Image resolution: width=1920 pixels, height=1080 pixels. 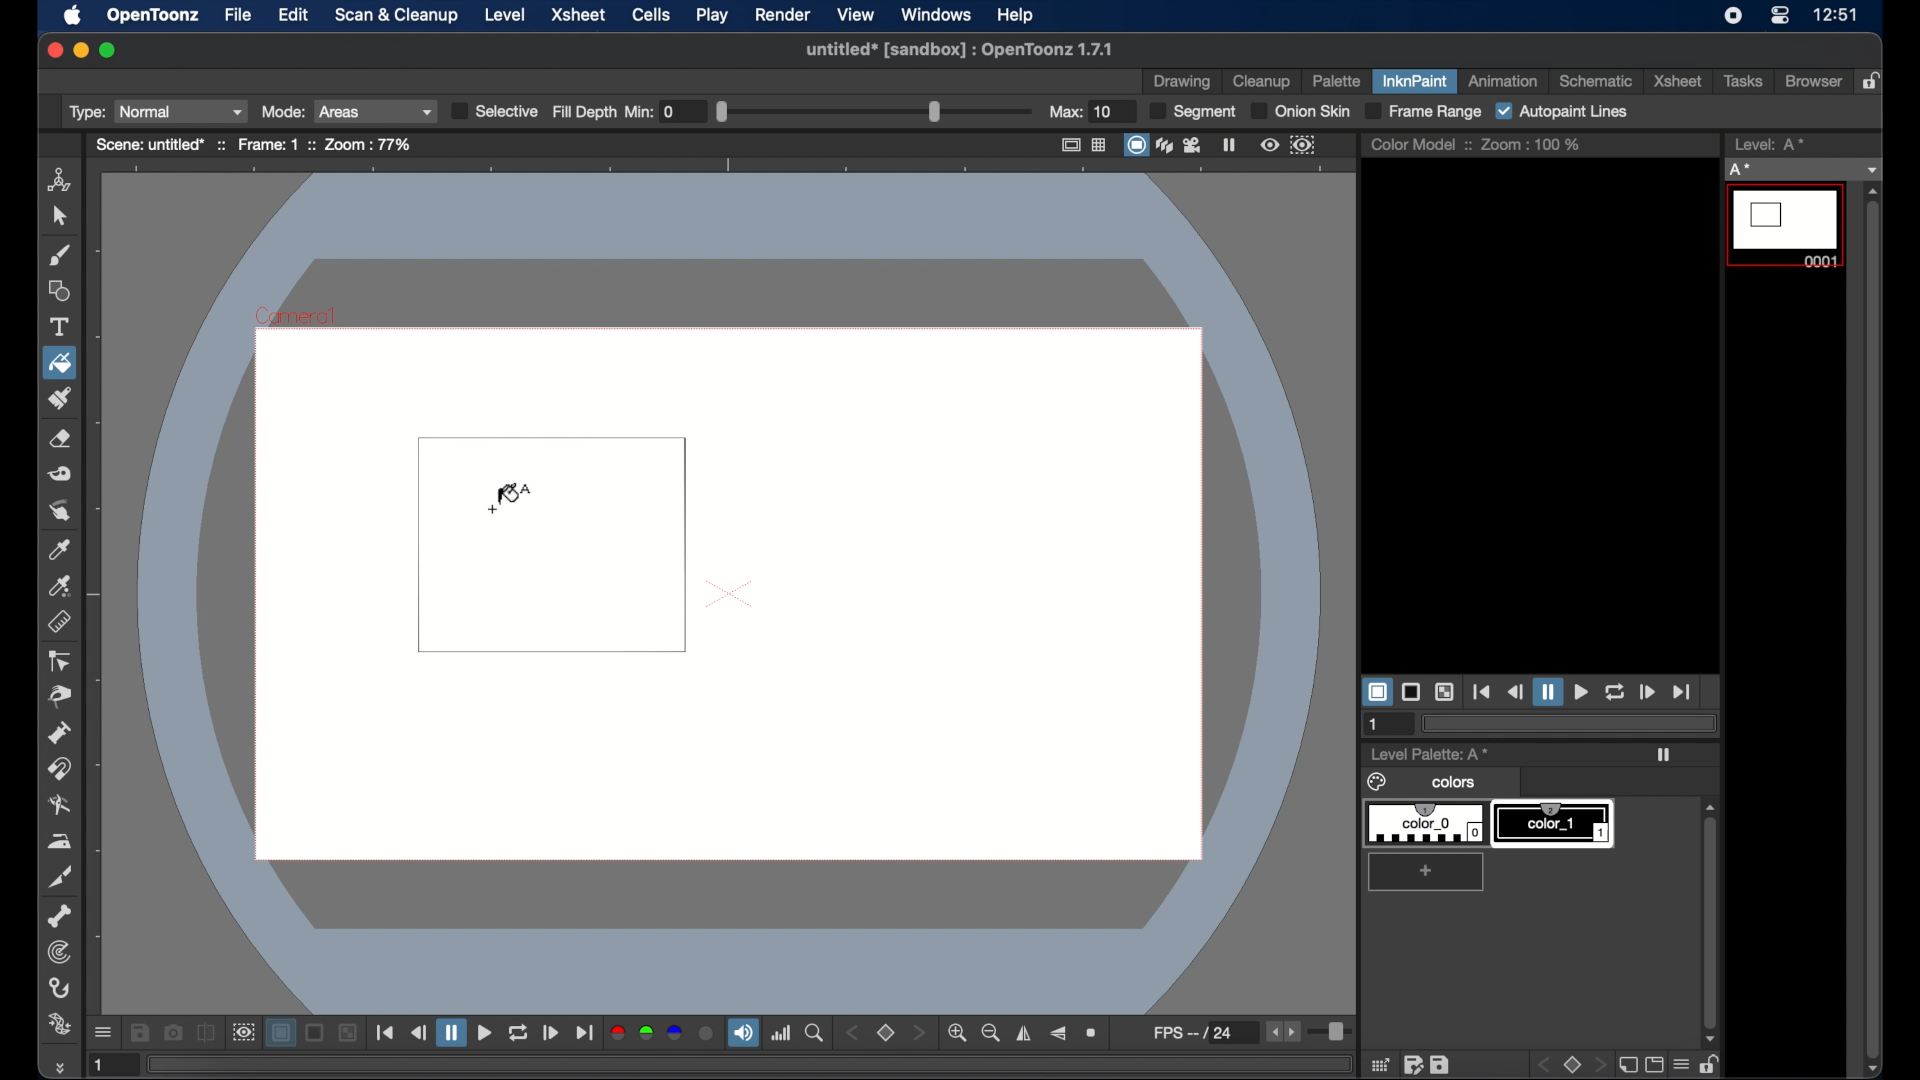 I want to click on untitled* [sandbox] : OpenToonz 1.7.1, so click(x=956, y=48).